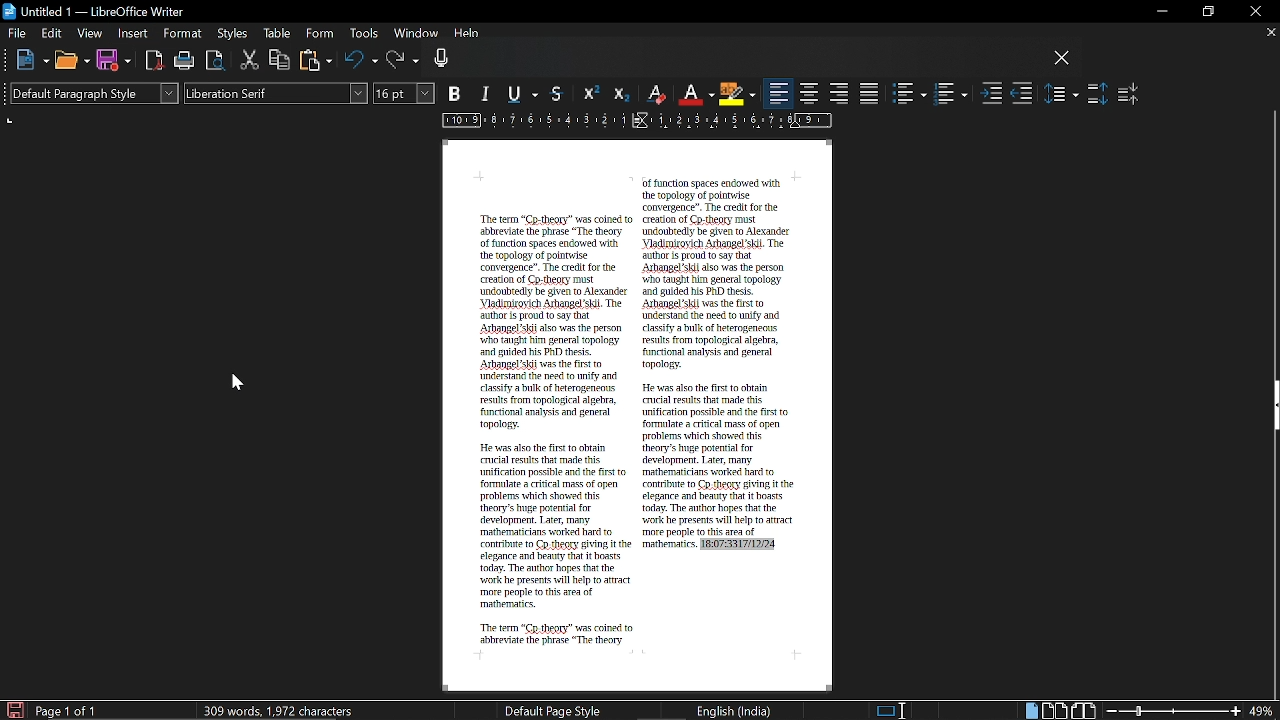 The image size is (1280, 720). Describe the element at coordinates (182, 34) in the screenshot. I see `Format` at that location.